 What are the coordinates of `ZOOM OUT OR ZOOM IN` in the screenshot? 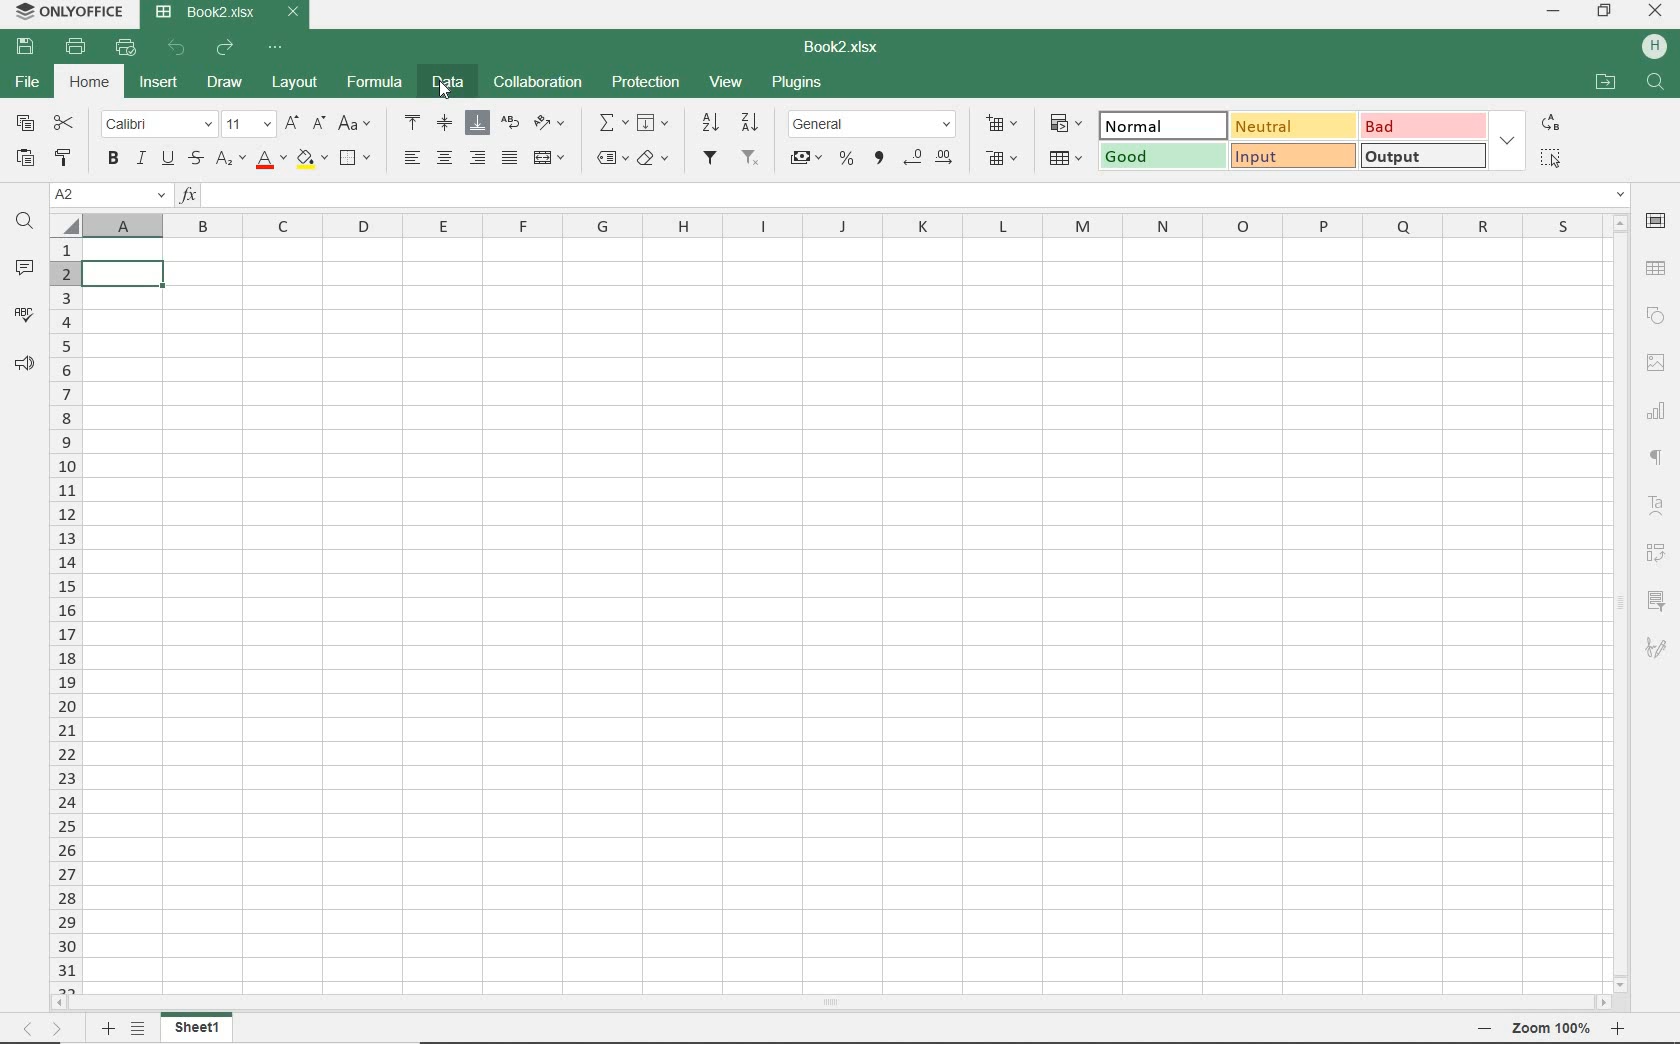 It's located at (1545, 1029).